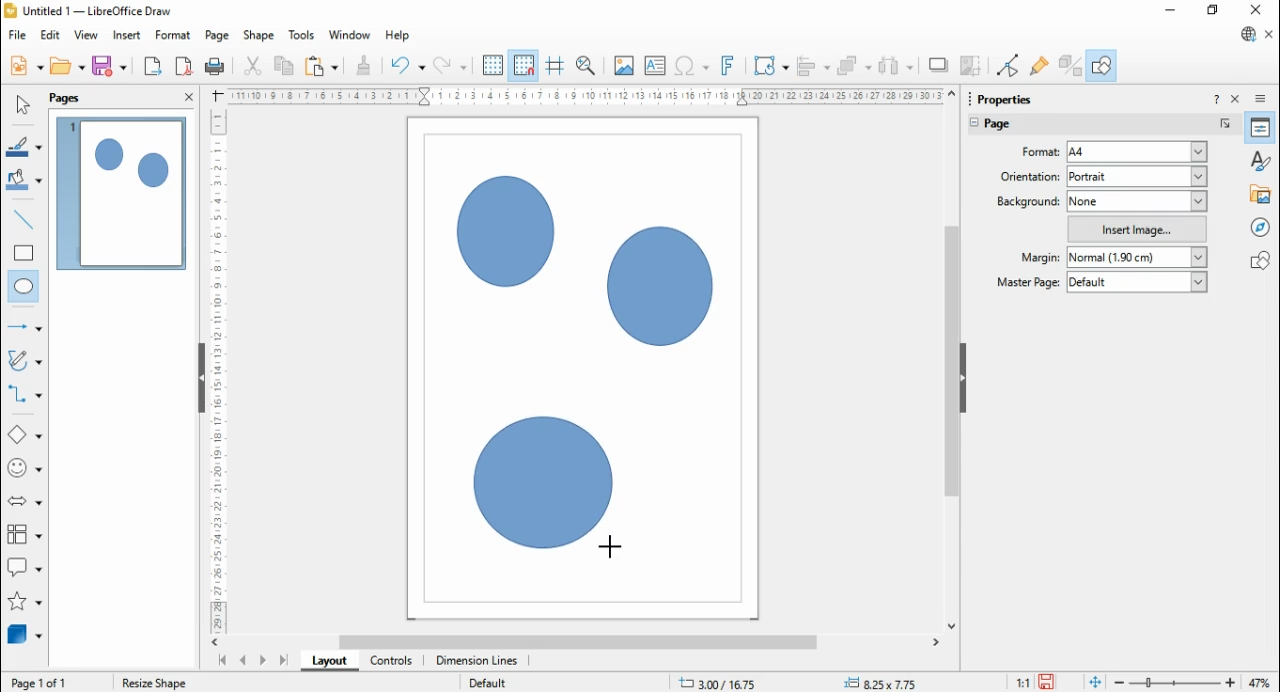  Describe the element at coordinates (217, 367) in the screenshot. I see `Scale` at that location.